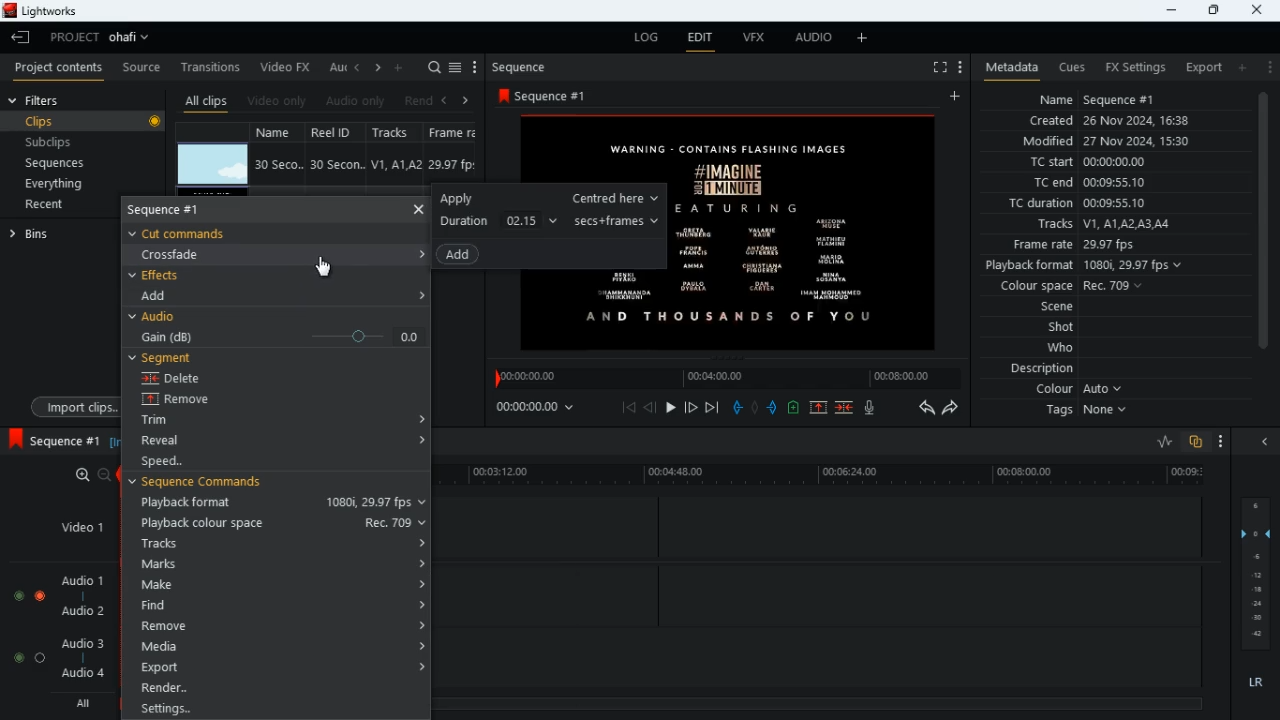 This screenshot has width=1280, height=720. Describe the element at coordinates (78, 613) in the screenshot. I see `audio 2` at that location.